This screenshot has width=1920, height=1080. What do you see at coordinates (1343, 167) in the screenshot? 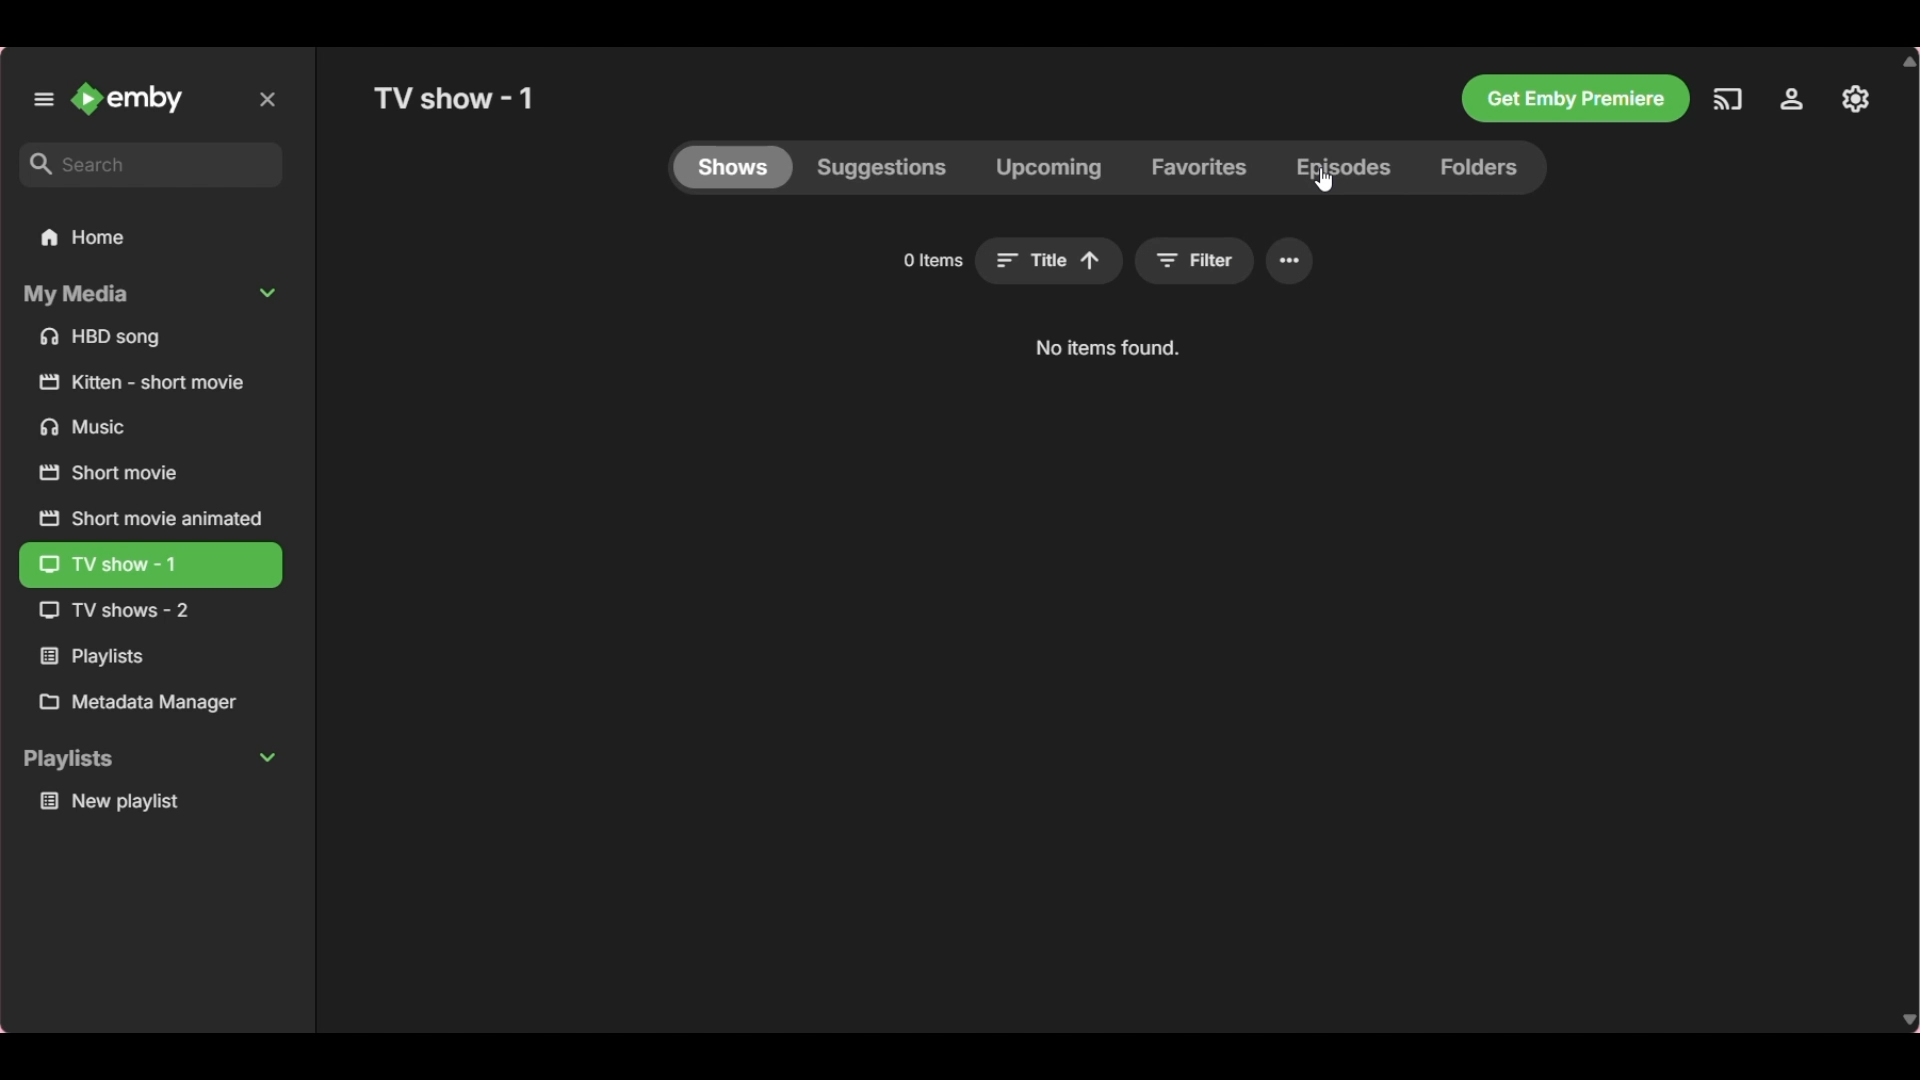
I see `Episodes` at bounding box center [1343, 167].